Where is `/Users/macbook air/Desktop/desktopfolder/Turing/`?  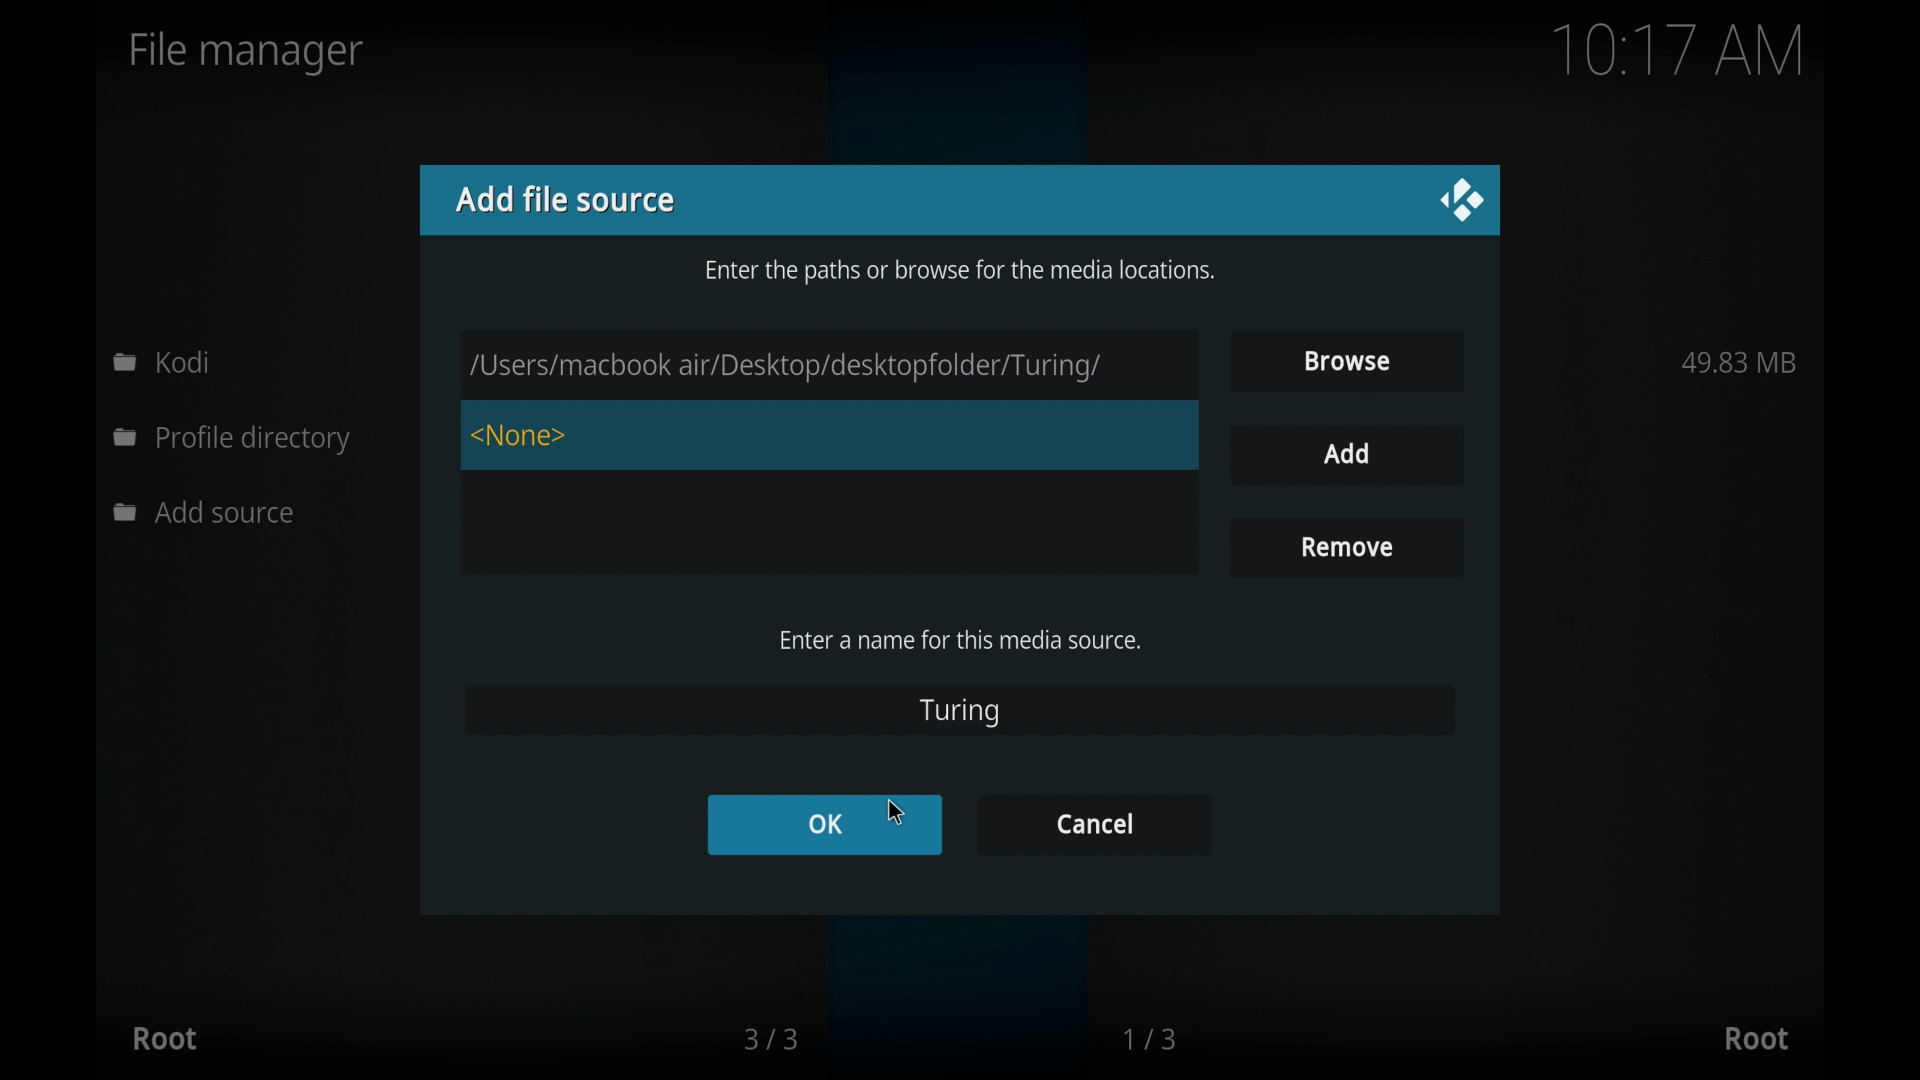
/Users/macbook air/Desktop/desktopfolder/Turing/ is located at coordinates (825, 366).